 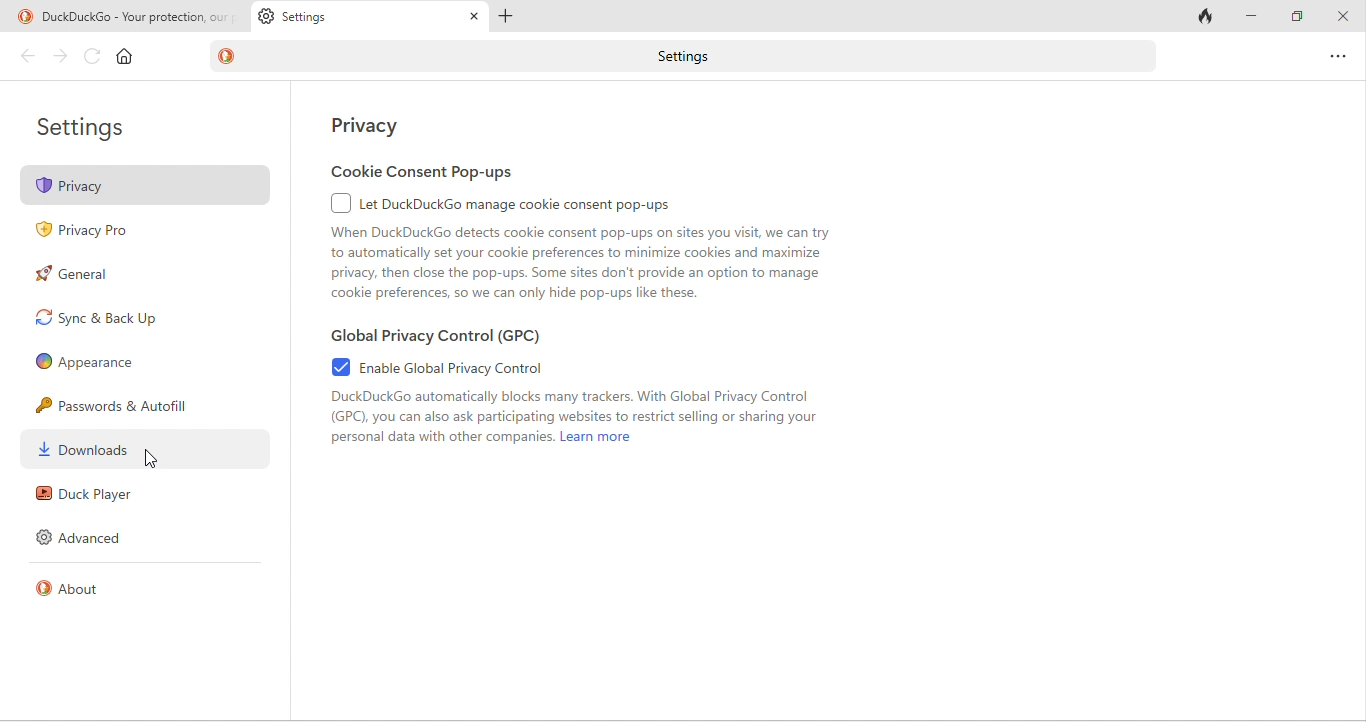 What do you see at coordinates (513, 14) in the screenshot?
I see `add tab ` at bounding box center [513, 14].